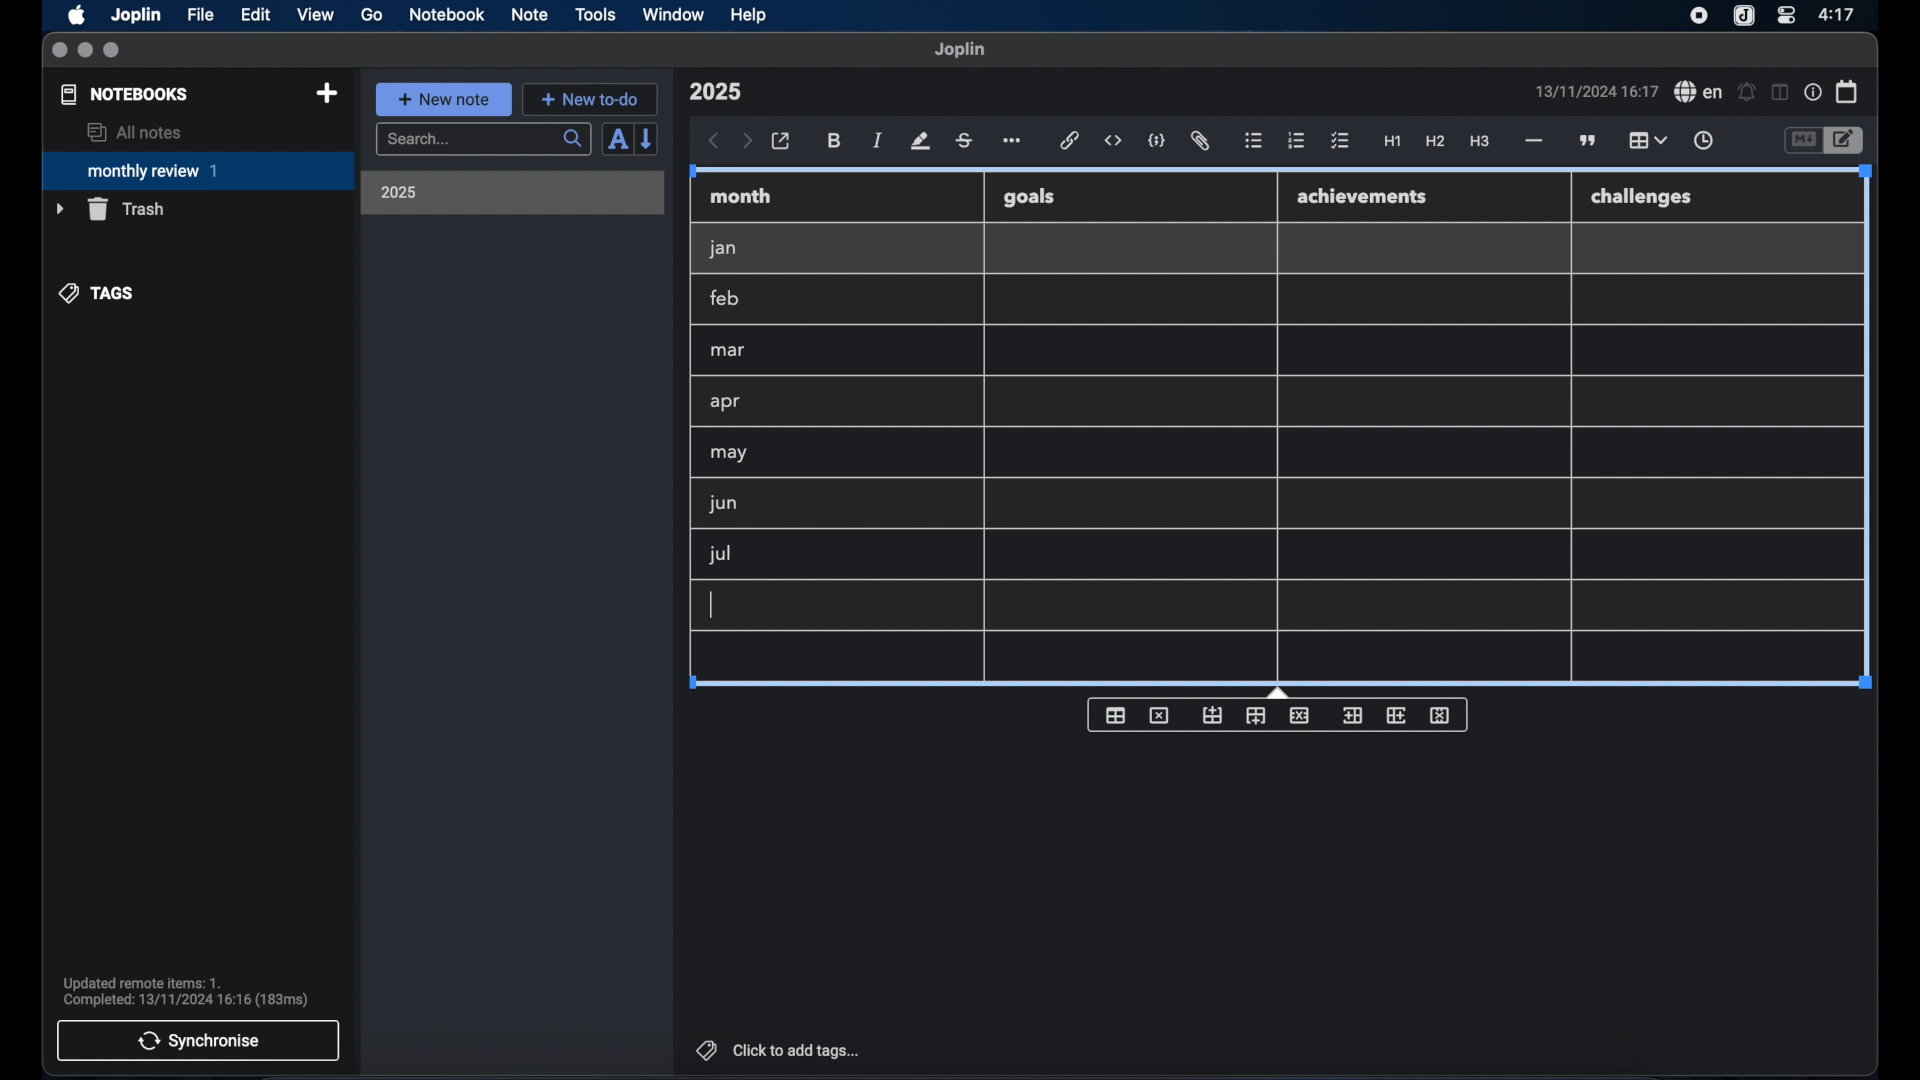 This screenshot has width=1920, height=1080. What do you see at coordinates (723, 249) in the screenshot?
I see `jan` at bounding box center [723, 249].